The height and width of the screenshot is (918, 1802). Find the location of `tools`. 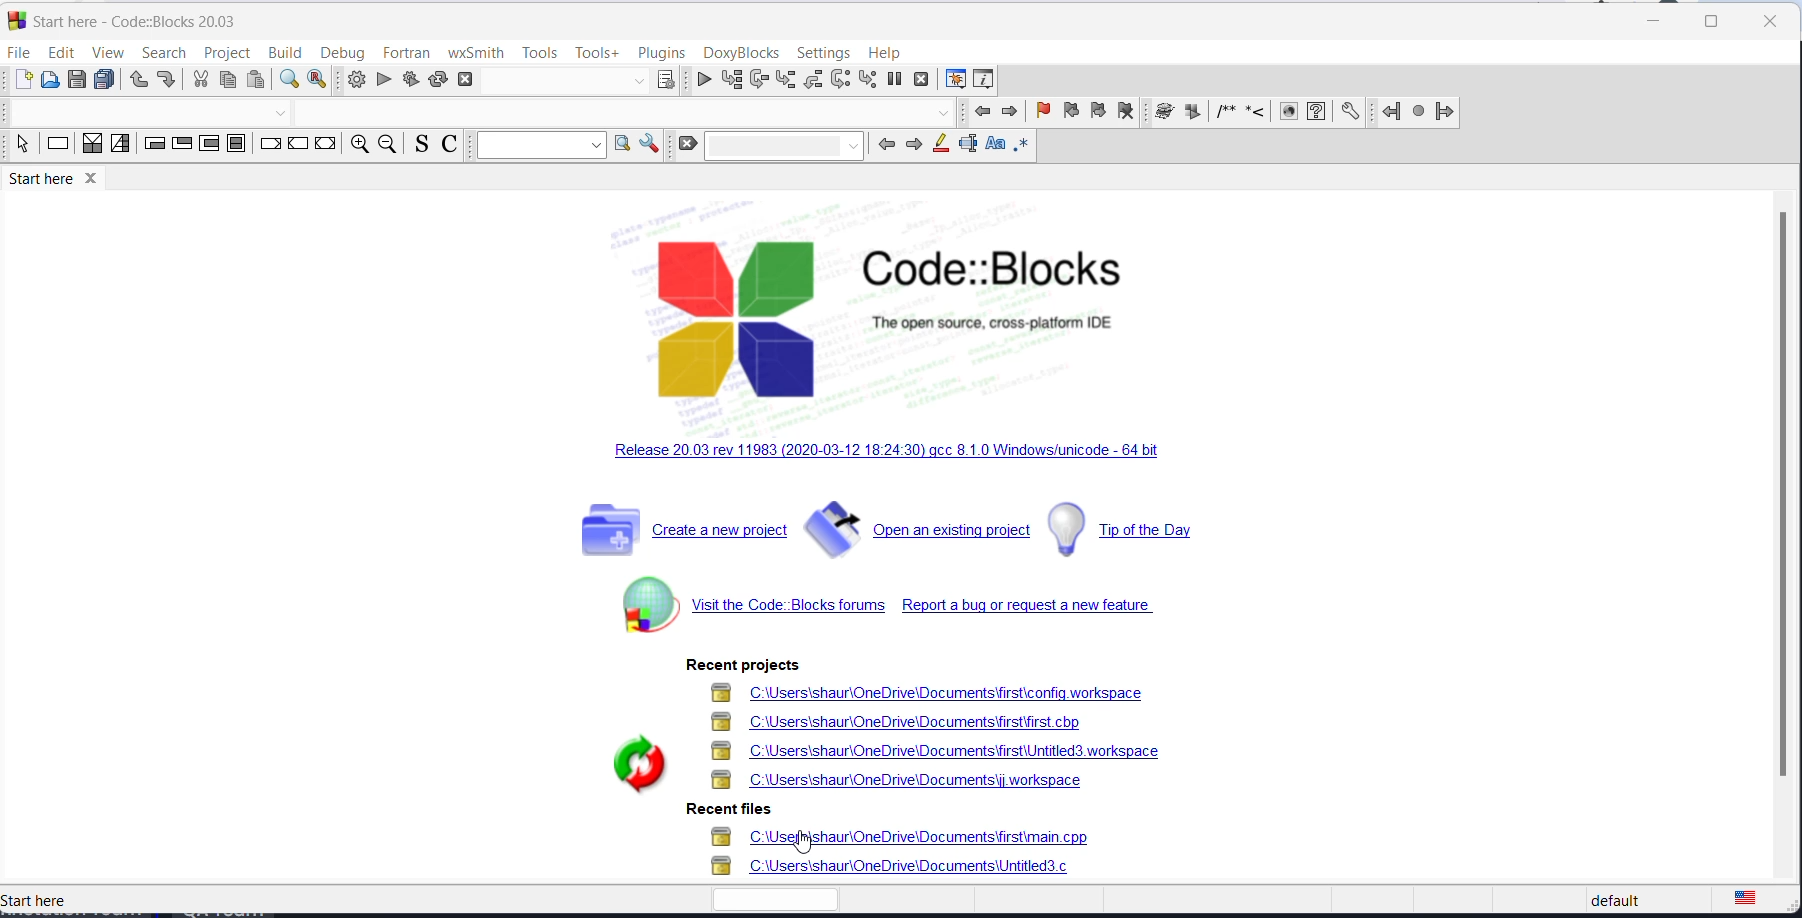

tools is located at coordinates (537, 52).